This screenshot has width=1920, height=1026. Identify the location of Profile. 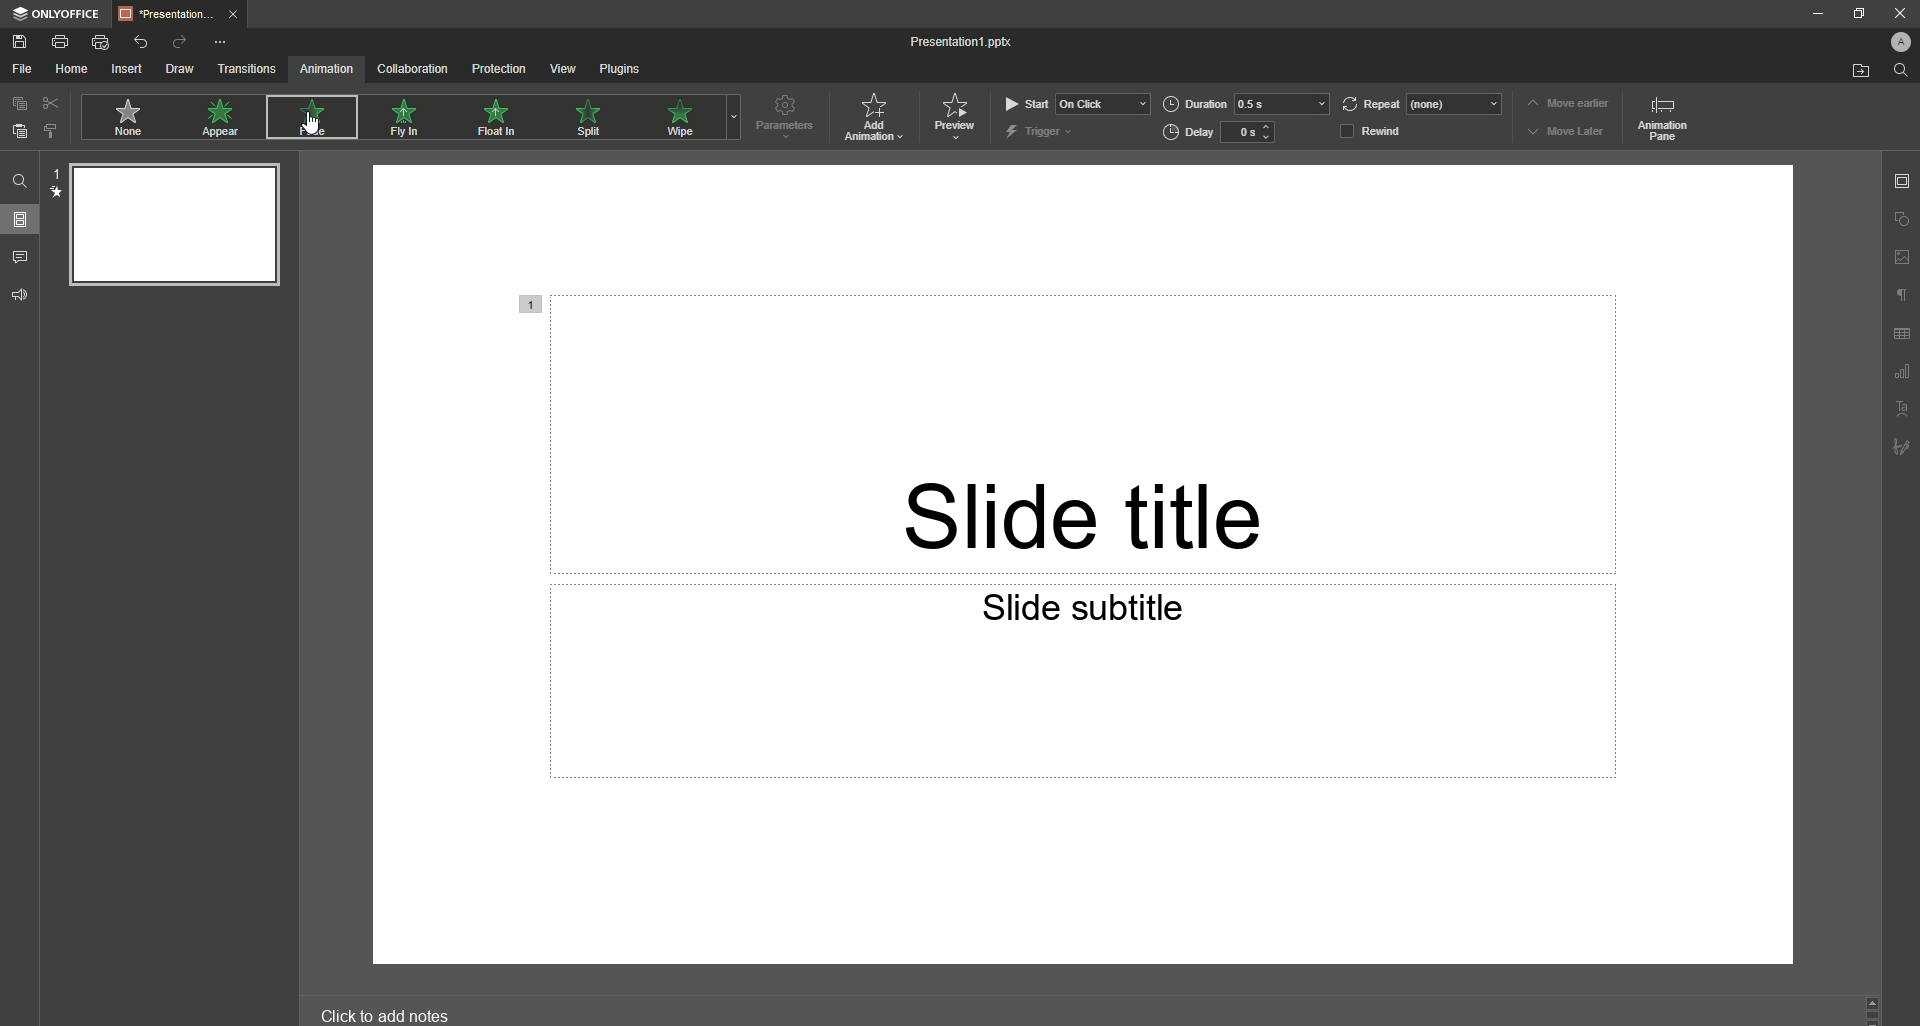
(1899, 41).